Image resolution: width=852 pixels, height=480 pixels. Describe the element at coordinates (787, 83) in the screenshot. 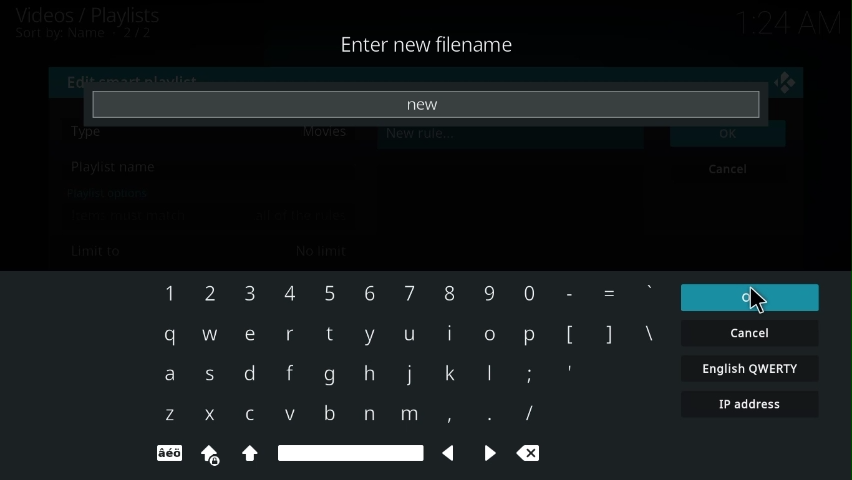

I see `close` at that location.